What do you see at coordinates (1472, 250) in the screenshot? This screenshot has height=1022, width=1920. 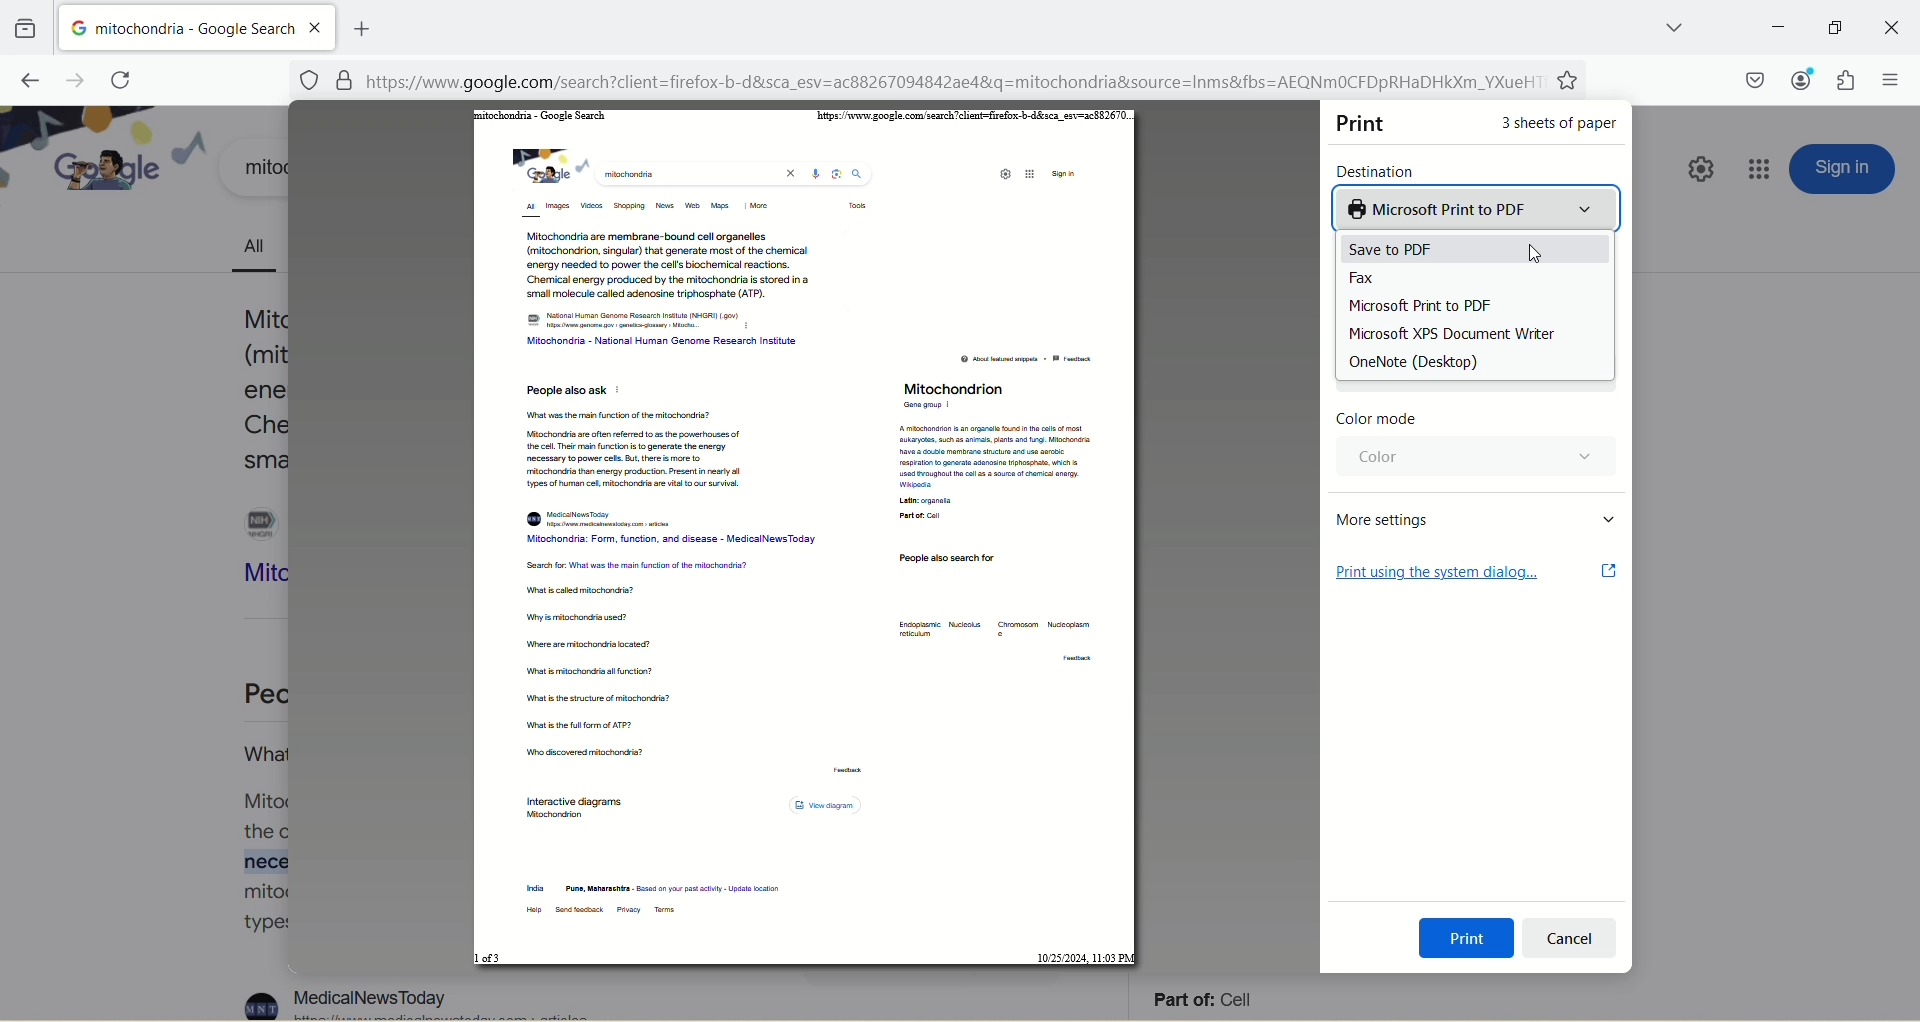 I see `save to PDF` at bounding box center [1472, 250].